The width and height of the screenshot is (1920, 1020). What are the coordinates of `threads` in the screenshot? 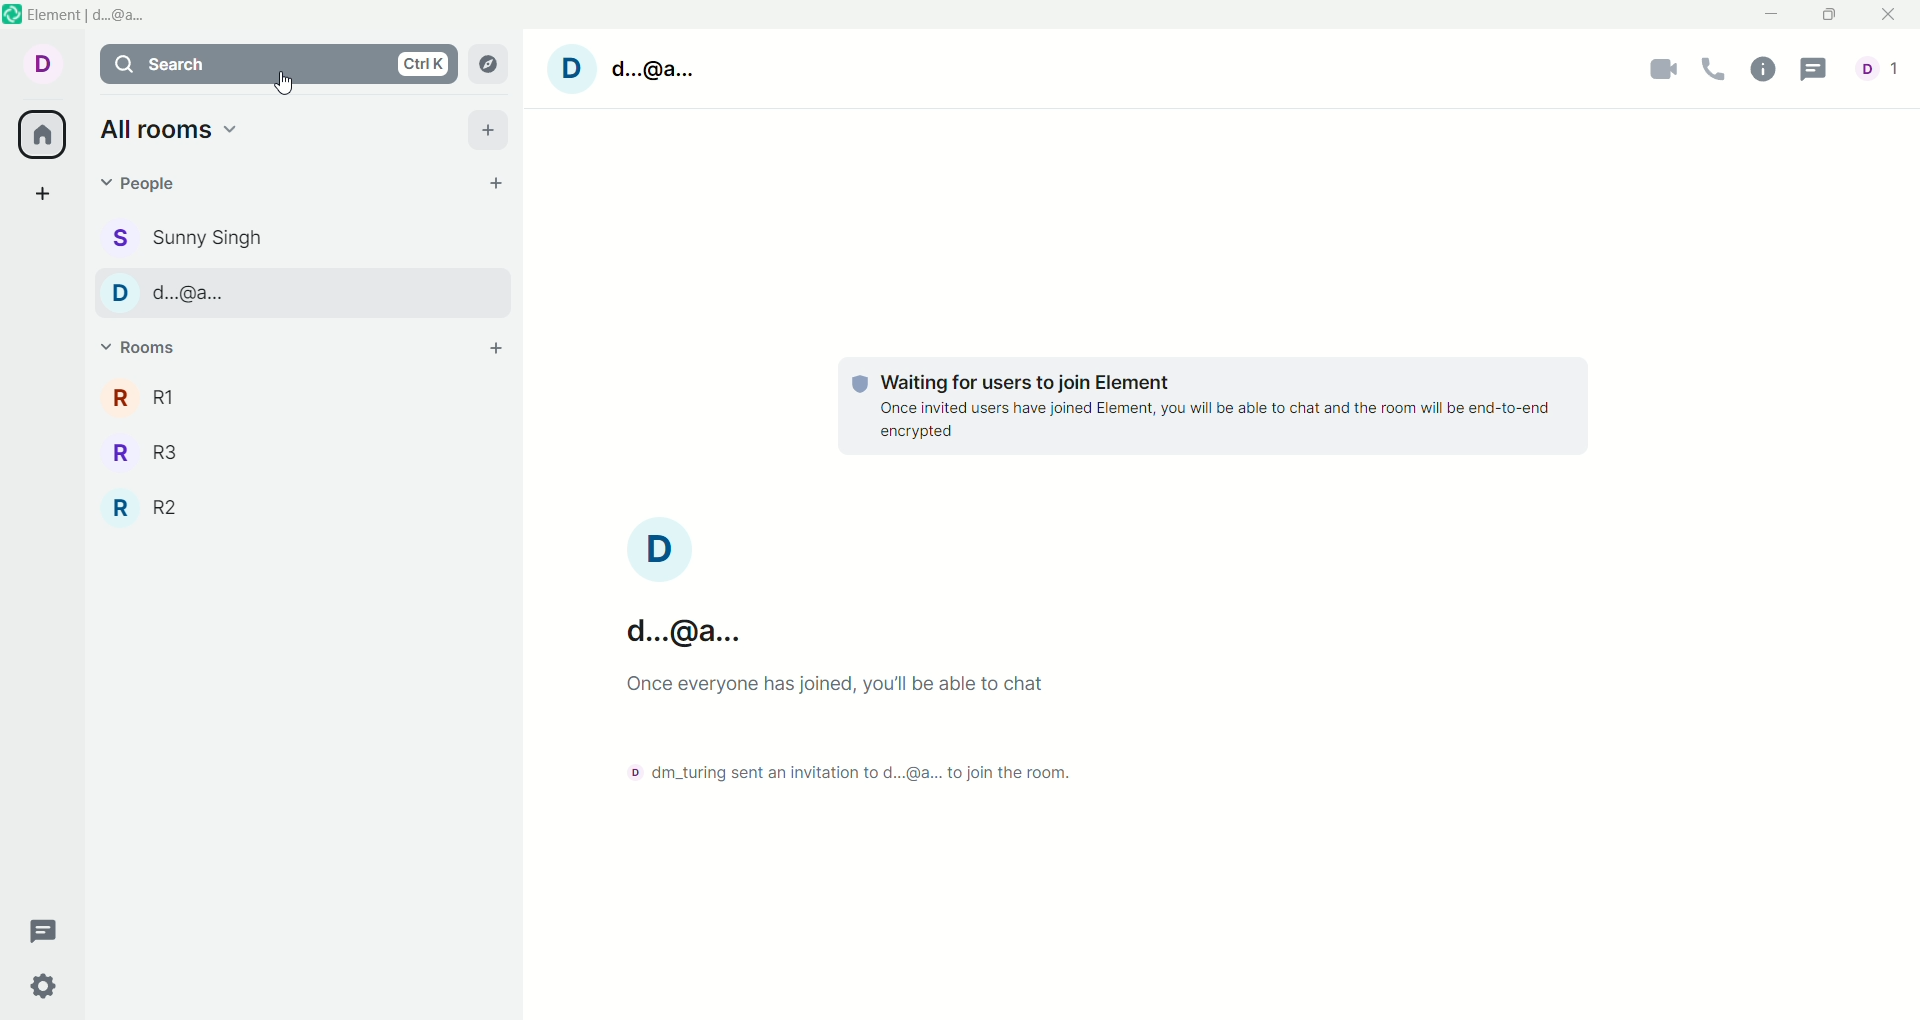 It's located at (52, 932).